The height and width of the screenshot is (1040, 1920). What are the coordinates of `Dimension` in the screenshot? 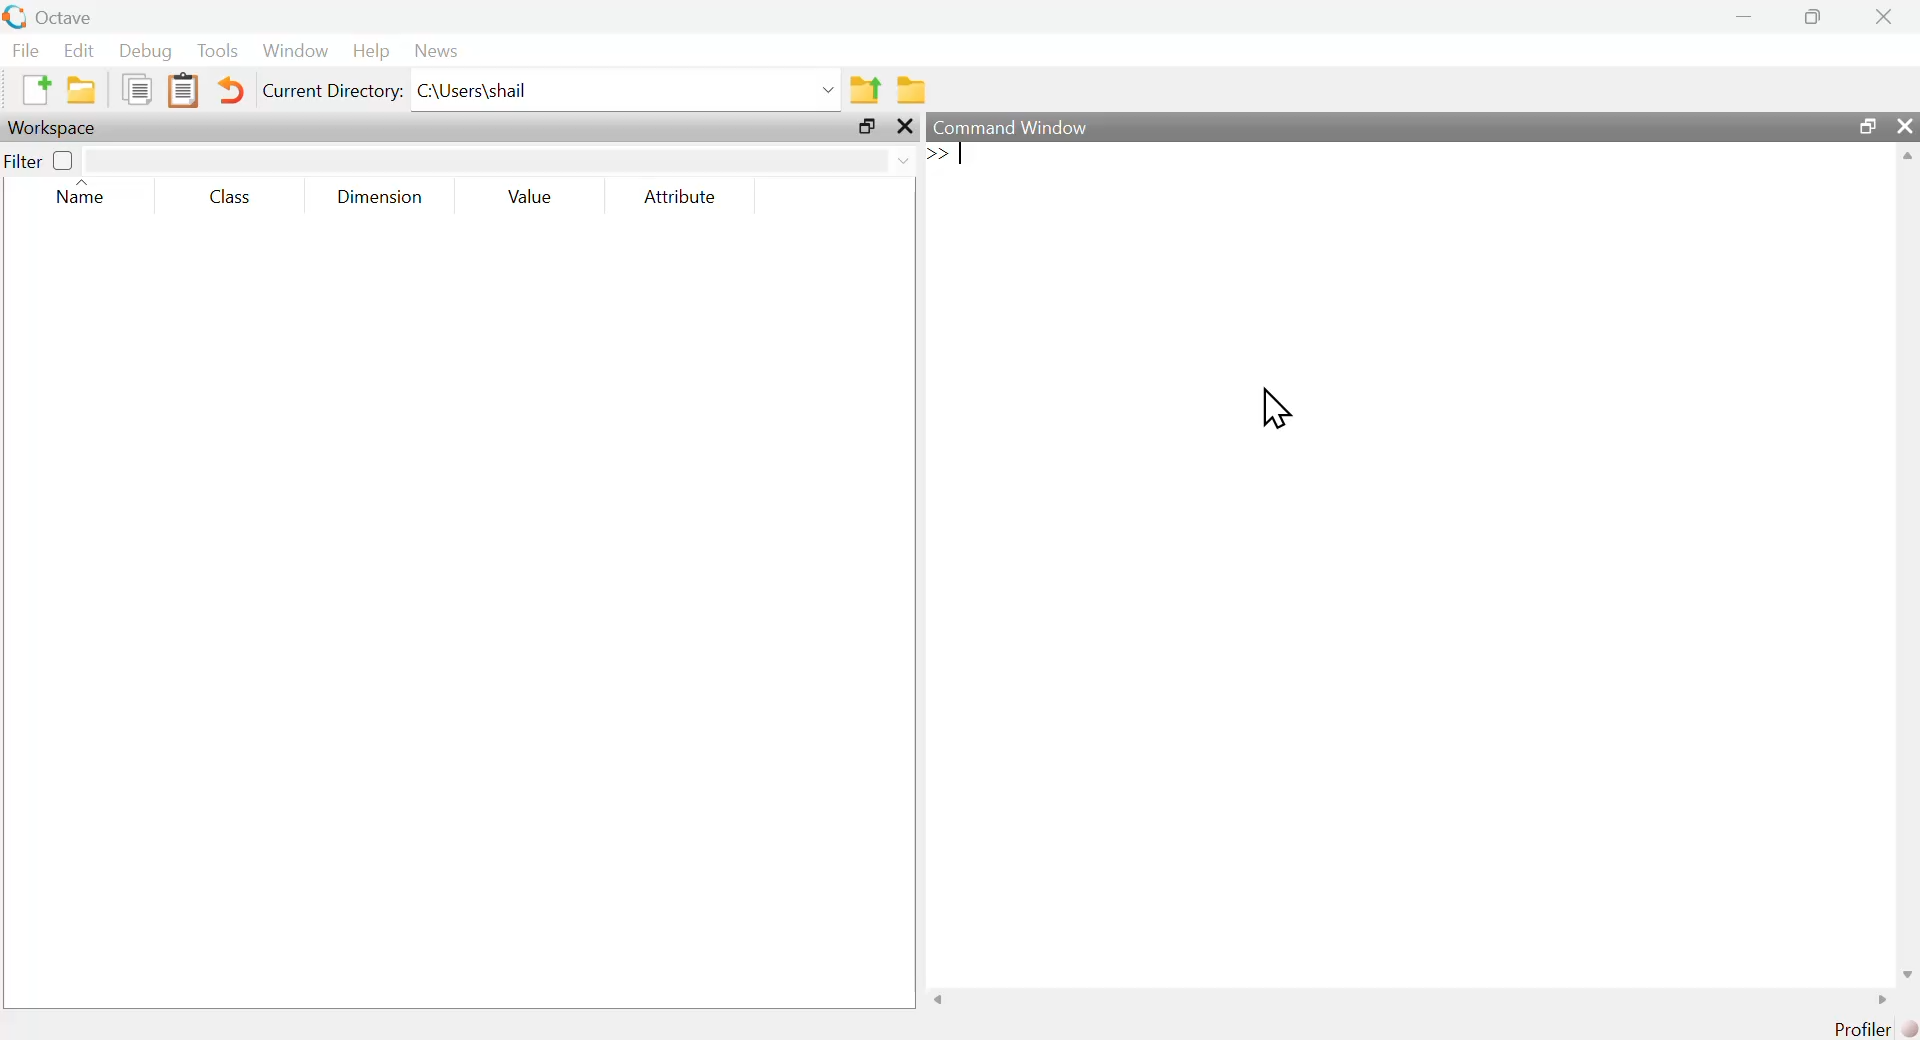 It's located at (380, 197).